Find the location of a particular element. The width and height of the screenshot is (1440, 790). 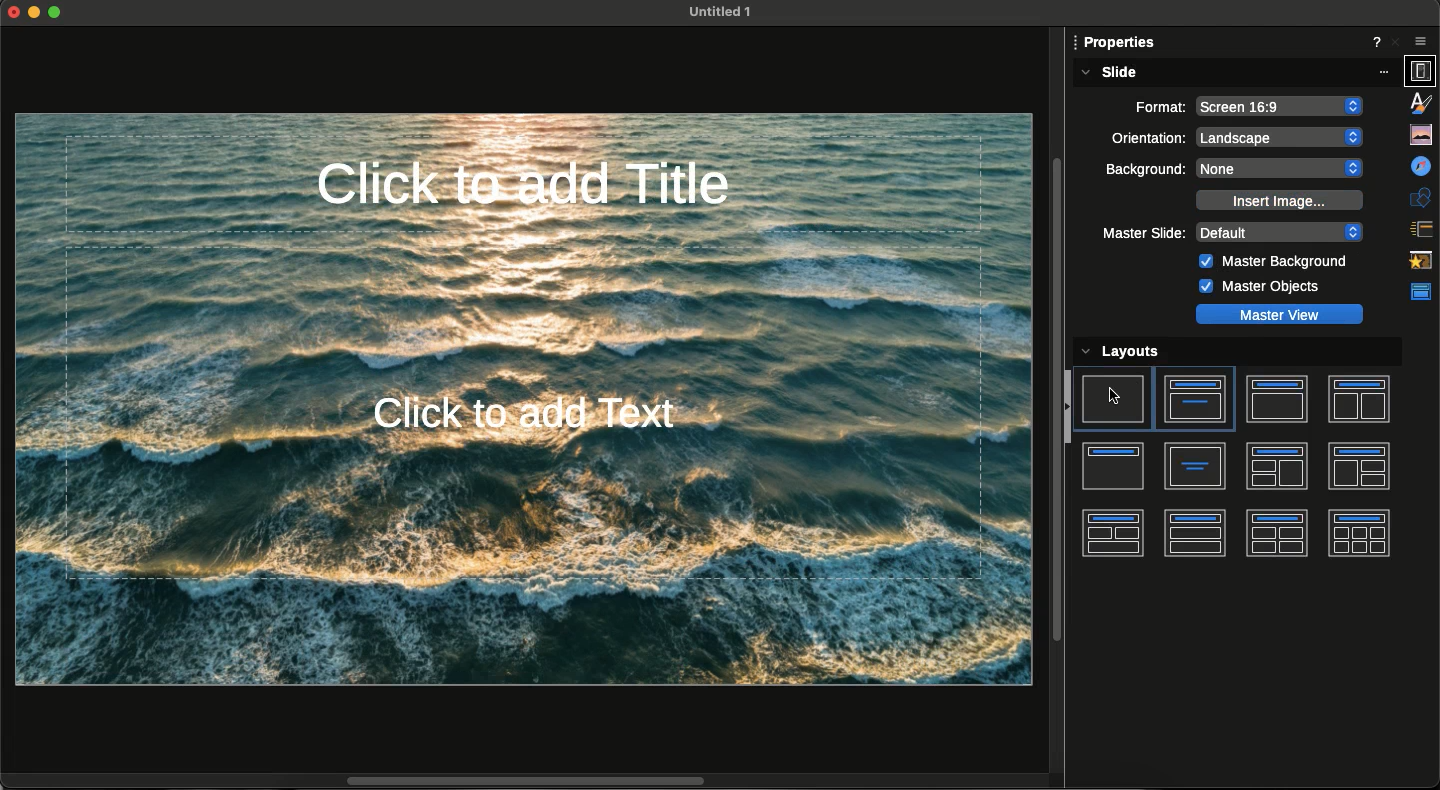

Format is located at coordinates (1149, 105).